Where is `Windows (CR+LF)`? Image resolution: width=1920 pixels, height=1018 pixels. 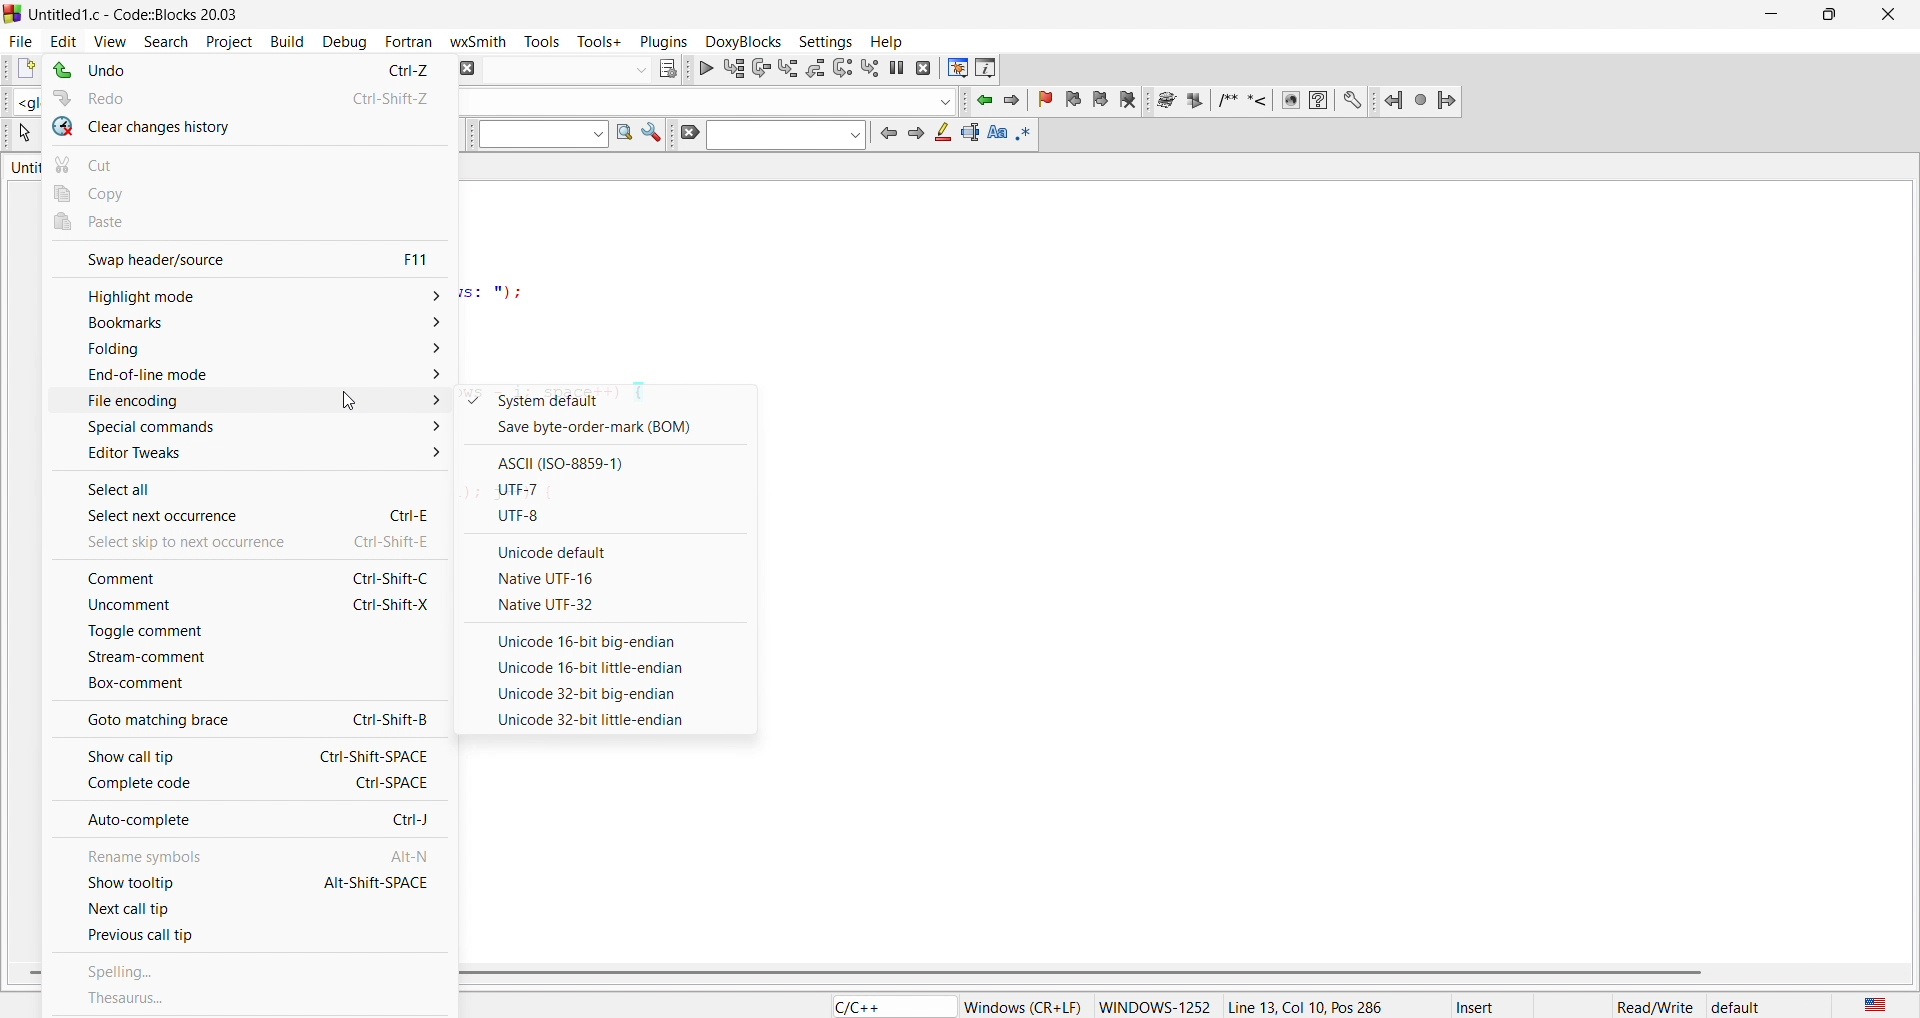
Windows (CR+LF) is located at coordinates (1023, 1006).